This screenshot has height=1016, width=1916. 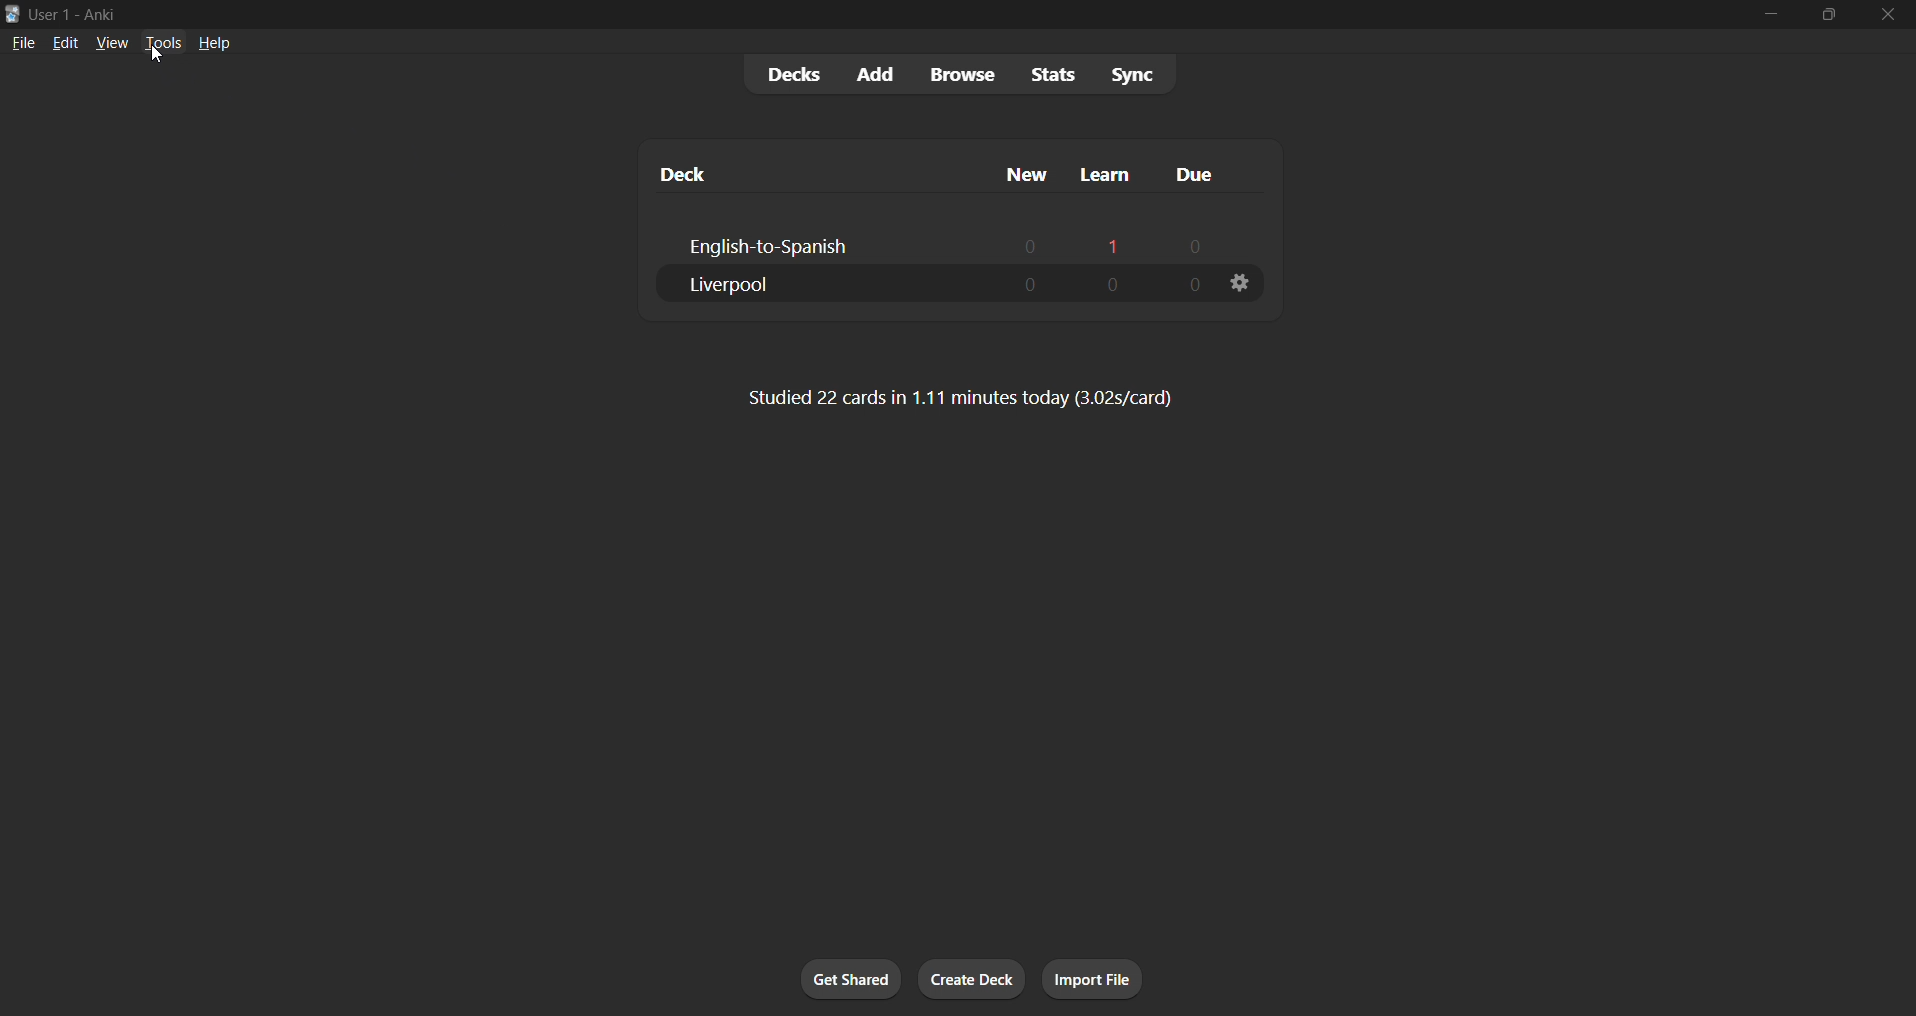 What do you see at coordinates (156, 45) in the screenshot?
I see `tools` at bounding box center [156, 45].